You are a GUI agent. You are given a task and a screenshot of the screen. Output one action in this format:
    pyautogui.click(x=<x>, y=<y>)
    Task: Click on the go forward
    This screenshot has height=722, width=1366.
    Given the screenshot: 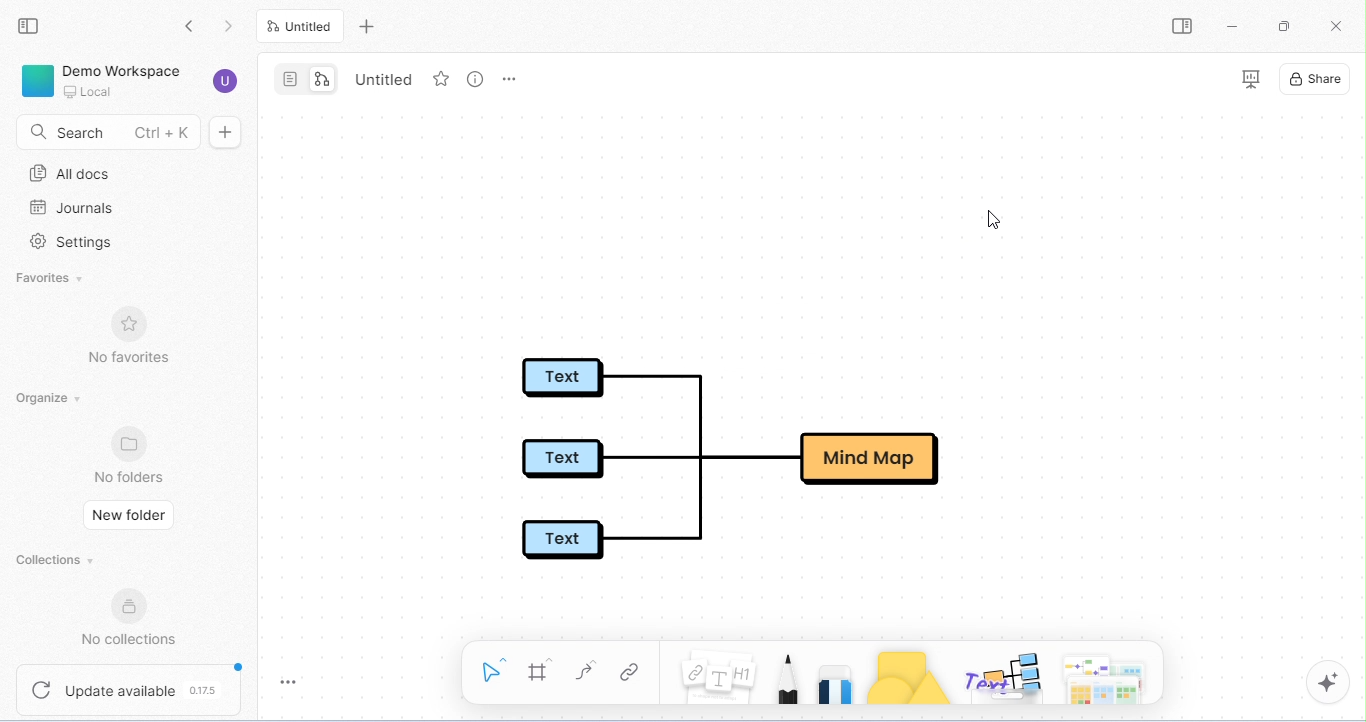 What is the action you would take?
    pyautogui.click(x=231, y=27)
    